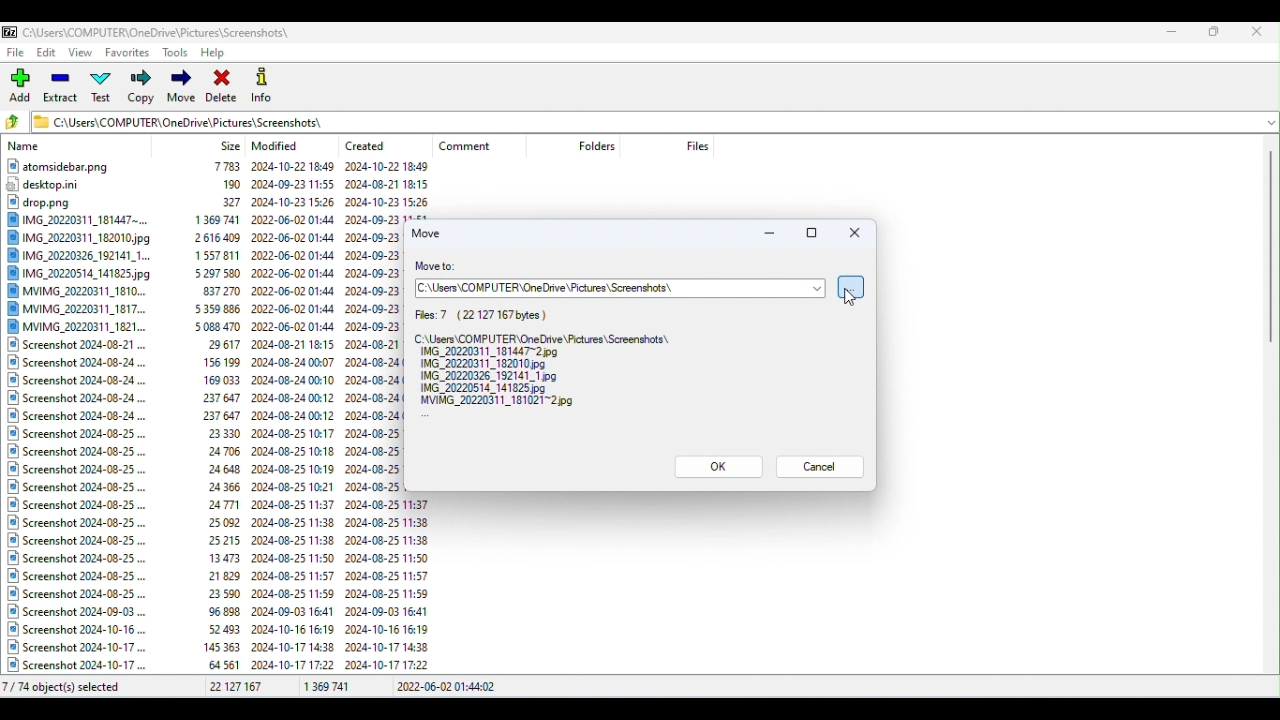  I want to click on Status bar, so click(638, 689).